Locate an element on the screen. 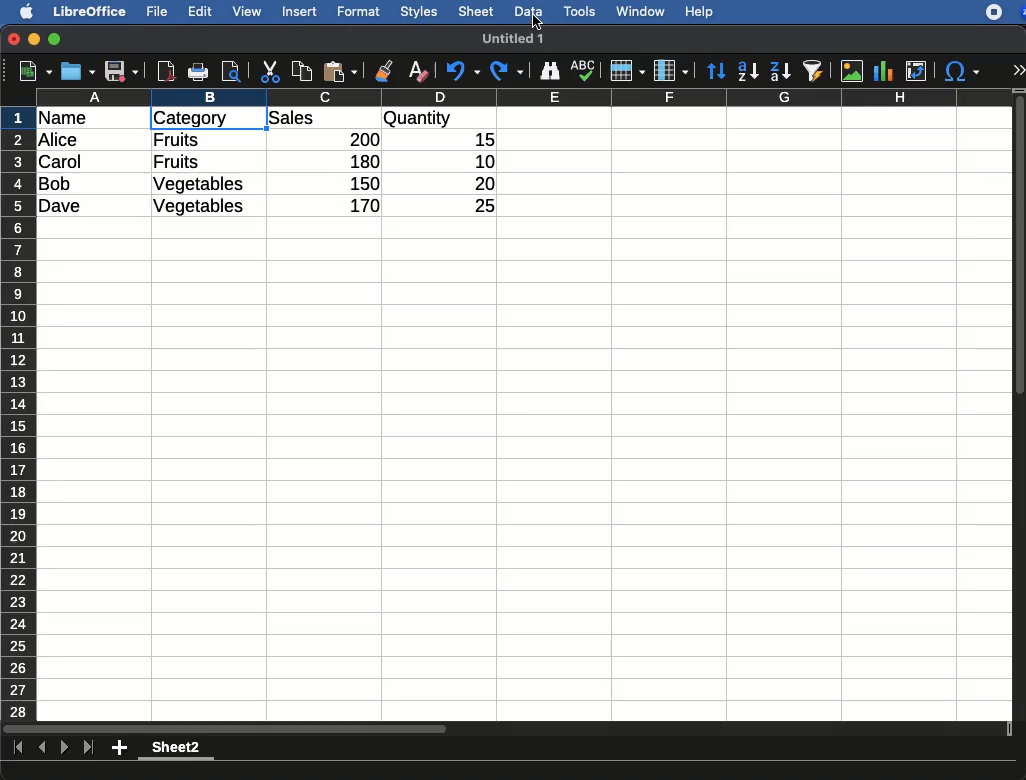 Image resolution: width=1026 pixels, height=780 pixels. pdf preview is located at coordinates (167, 71).